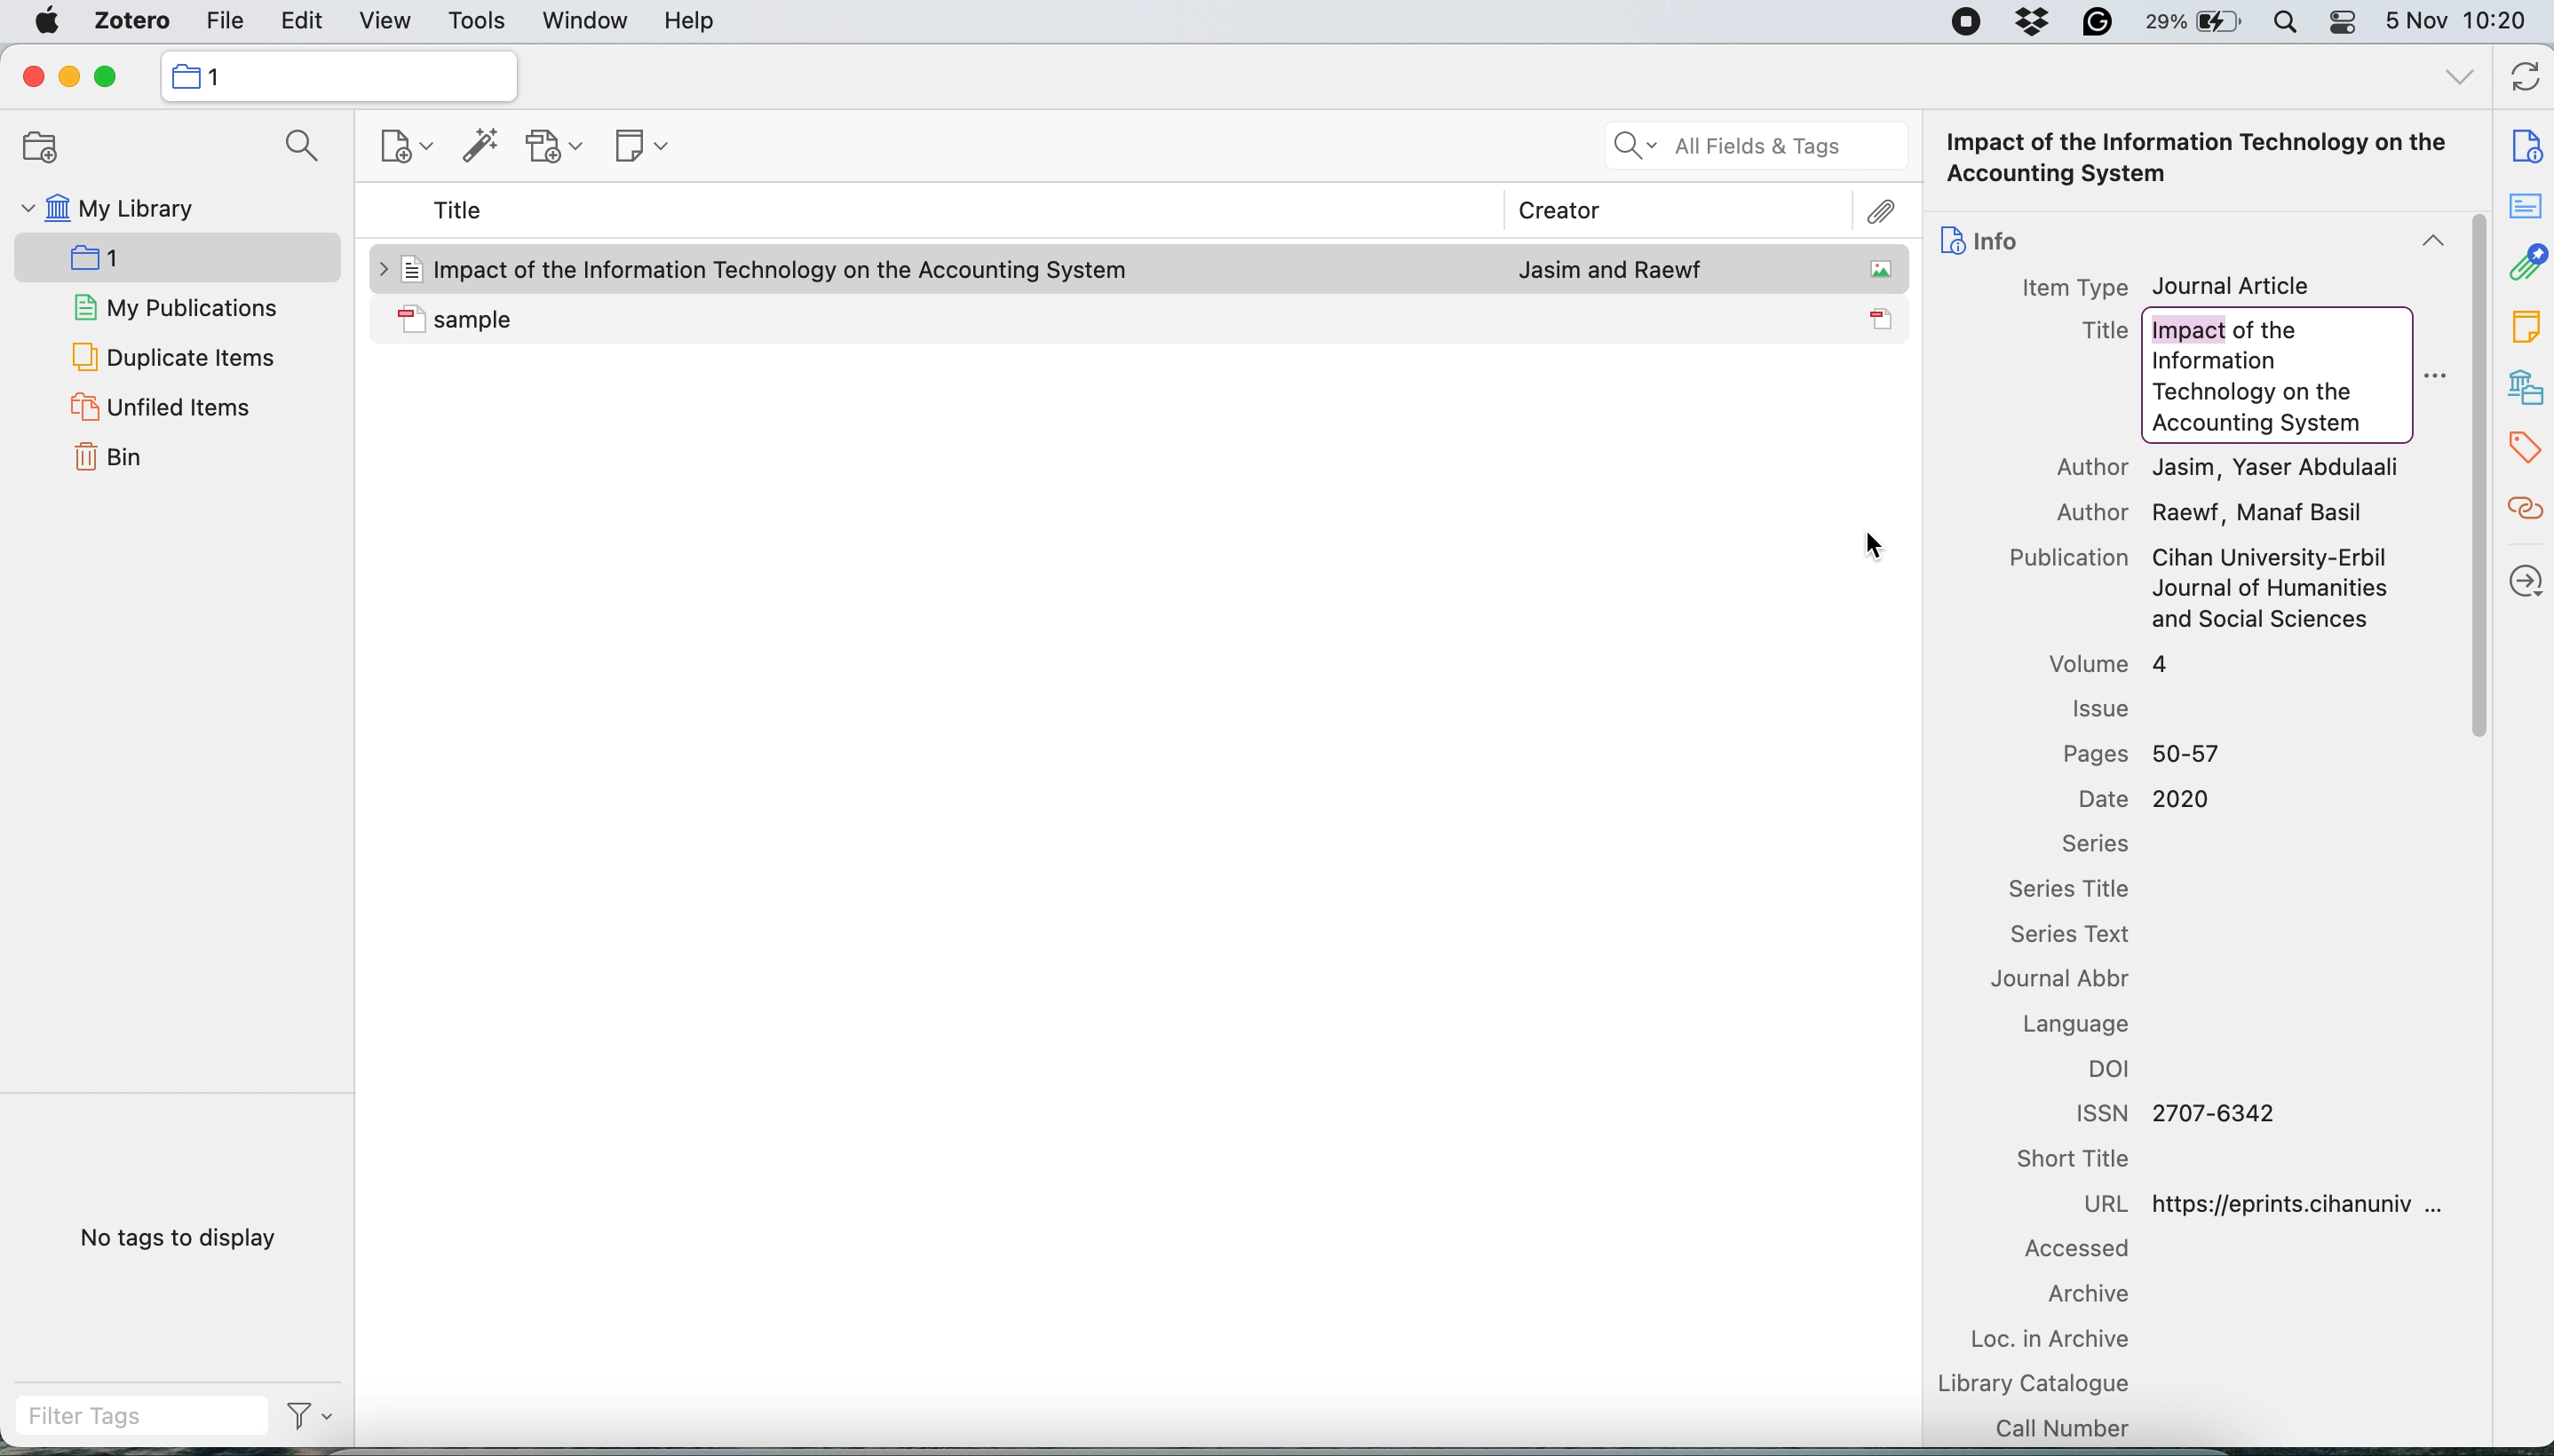  I want to click on icon, so click(1953, 239).